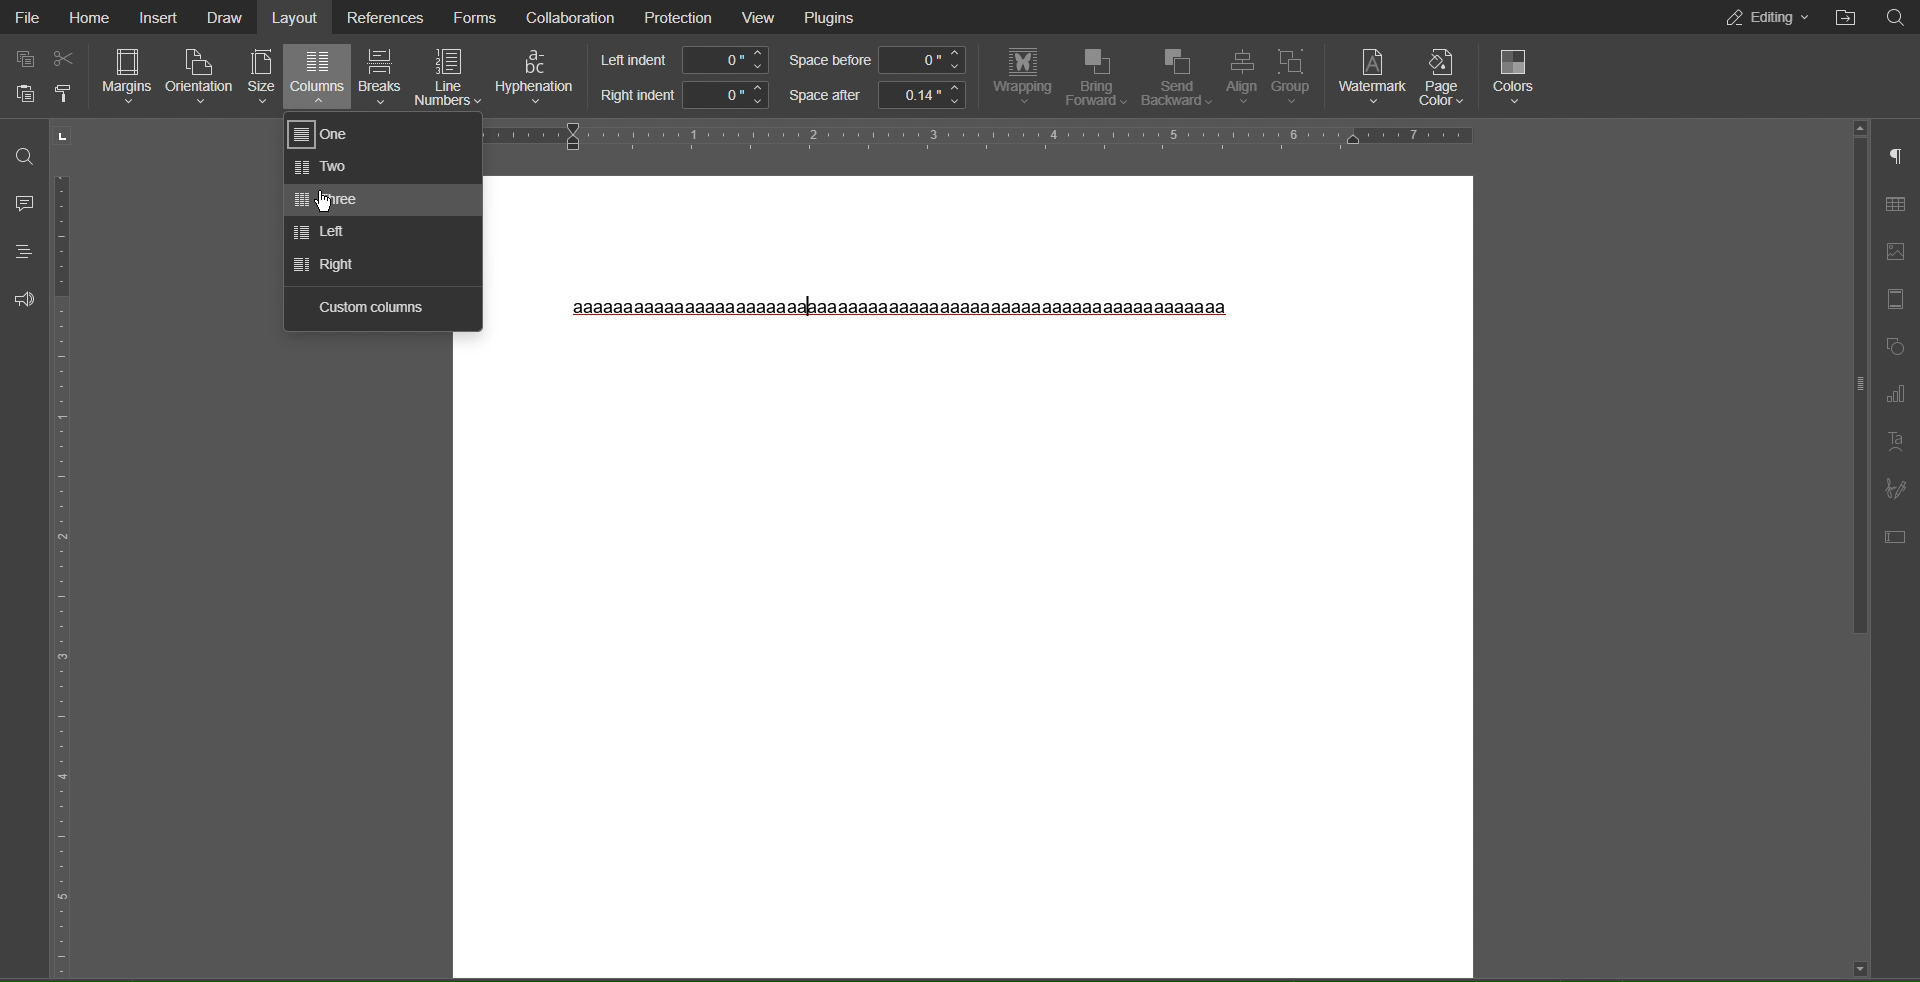 Image resolution: width=1920 pixels, height=982 pixels. Describe the element at coordinates (1896, 441) in the screenshot. I see `Text Art` at that location.